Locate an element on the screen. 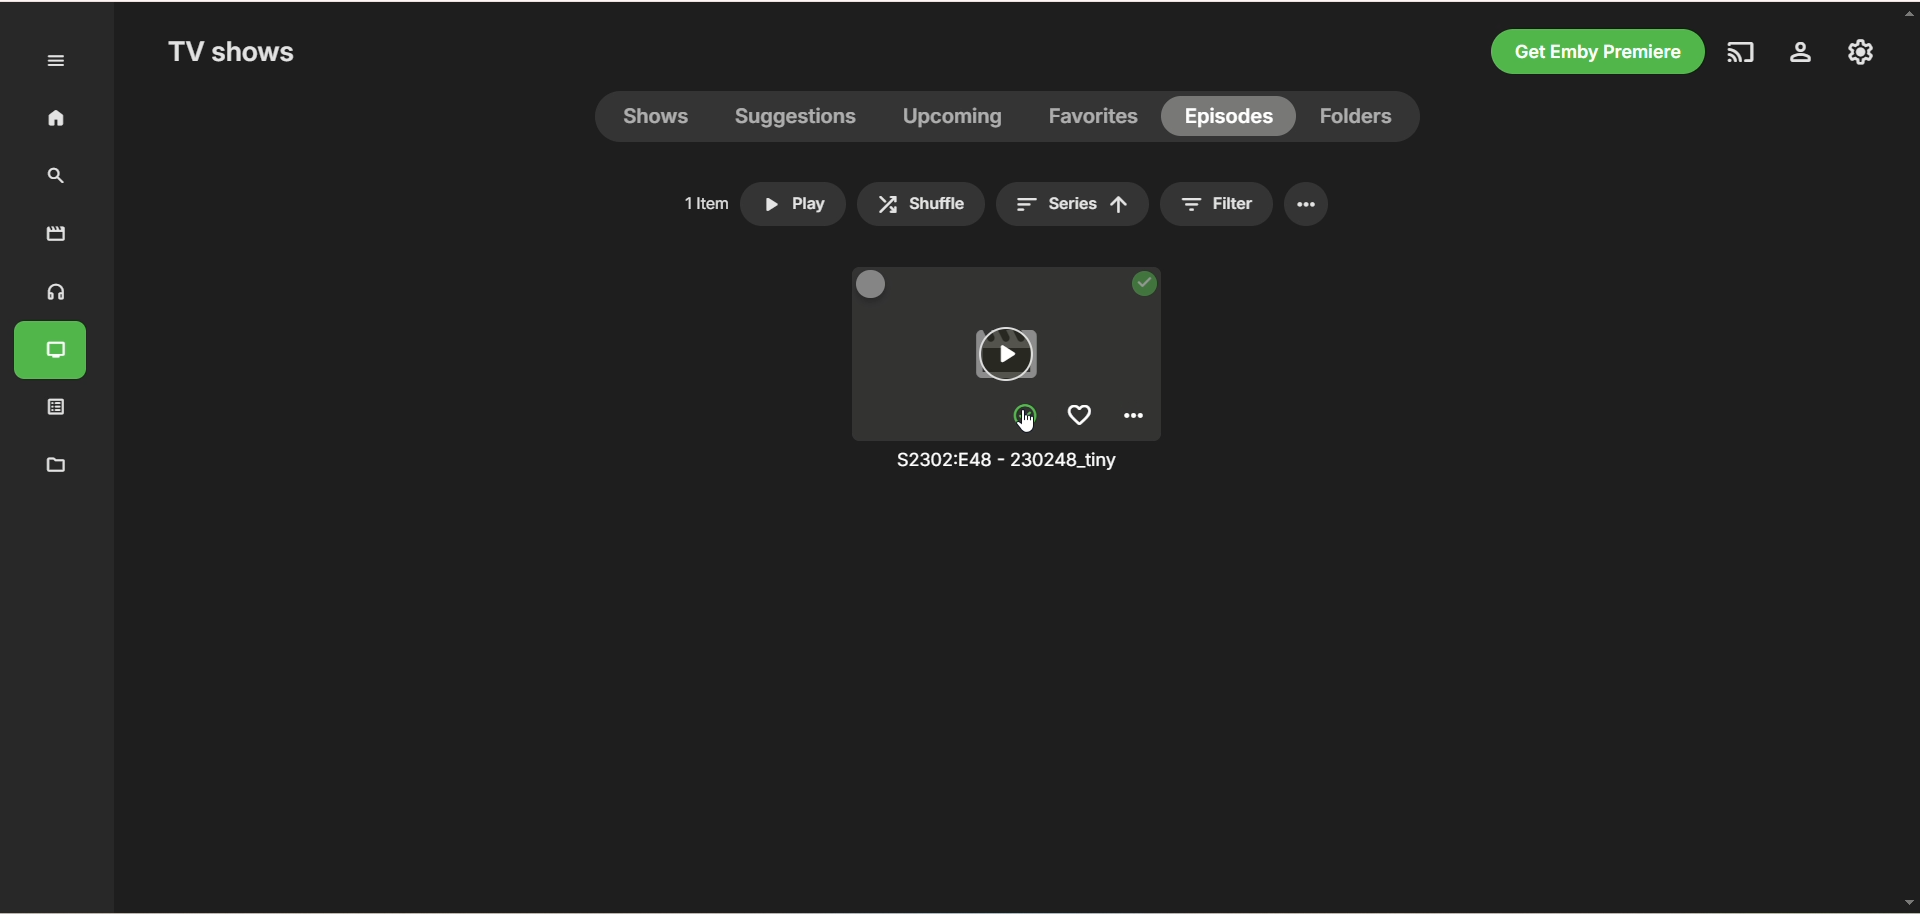  home is located at coordinates (49, 119).